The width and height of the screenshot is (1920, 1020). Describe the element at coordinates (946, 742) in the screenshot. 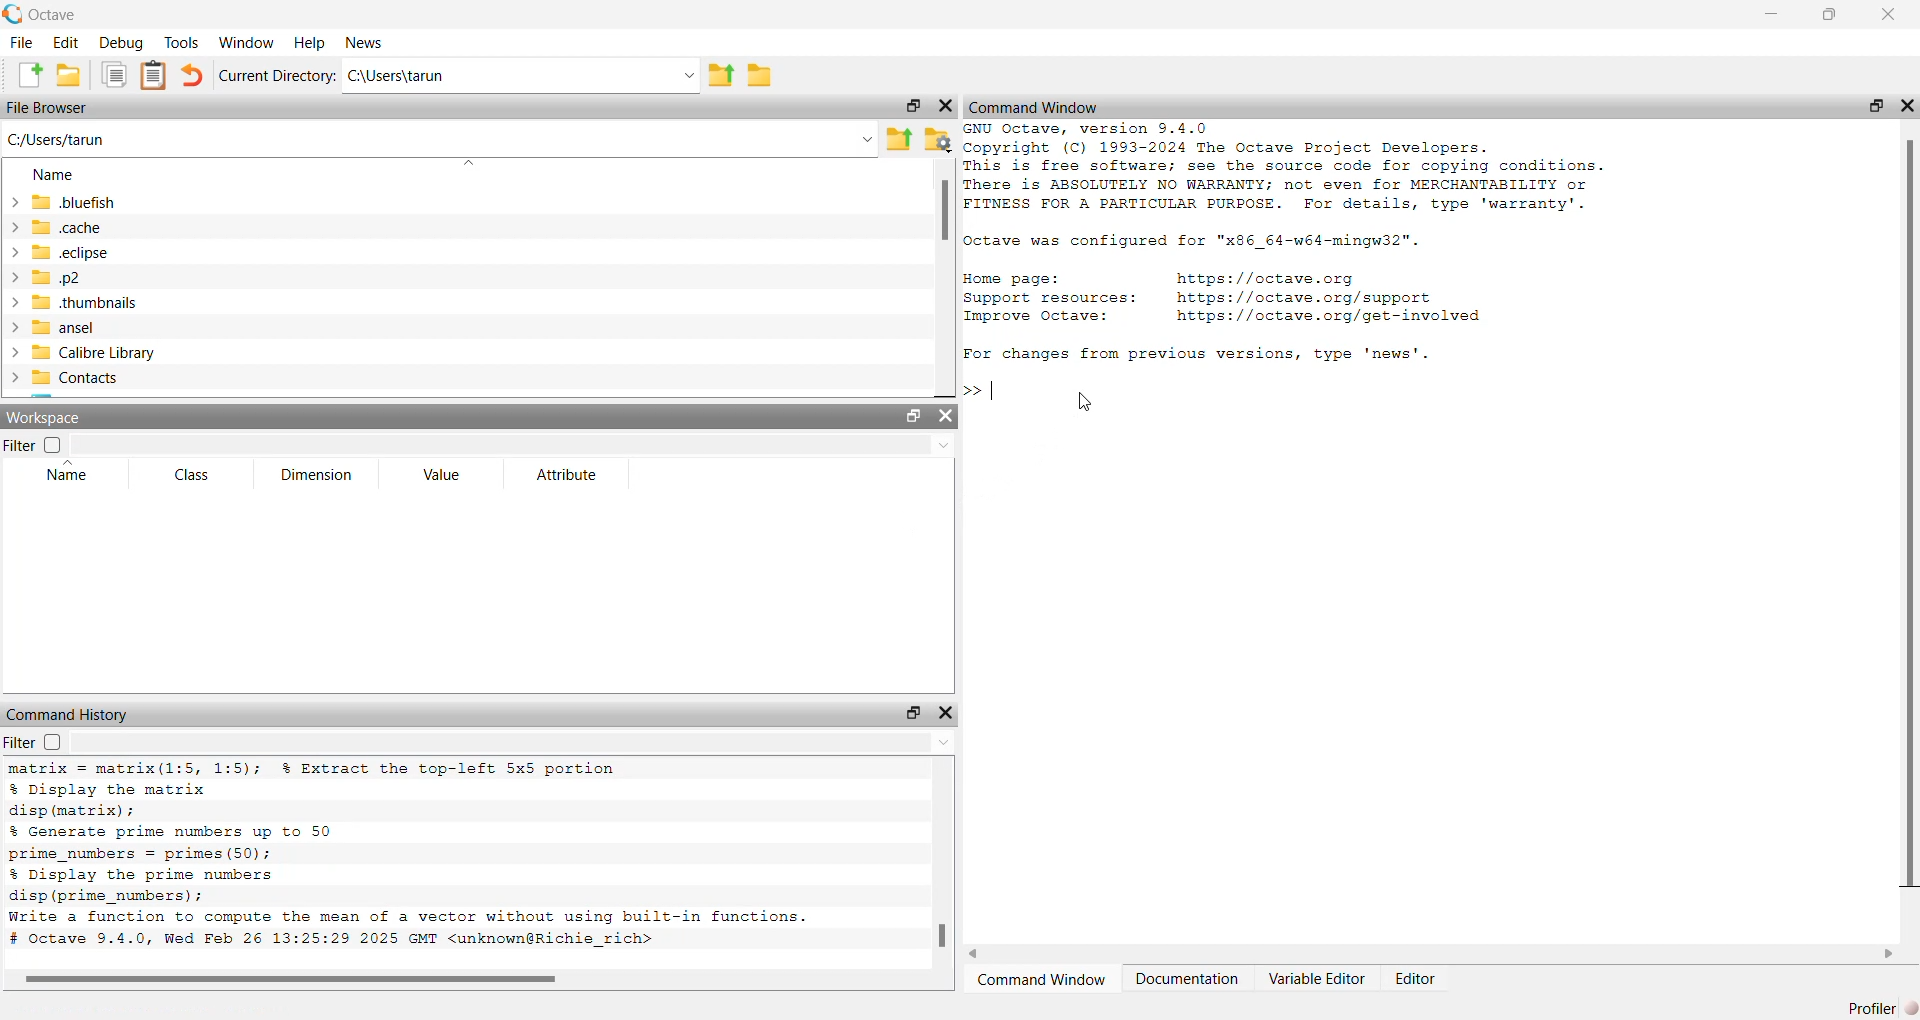

I see `Drop-down ` at that location.